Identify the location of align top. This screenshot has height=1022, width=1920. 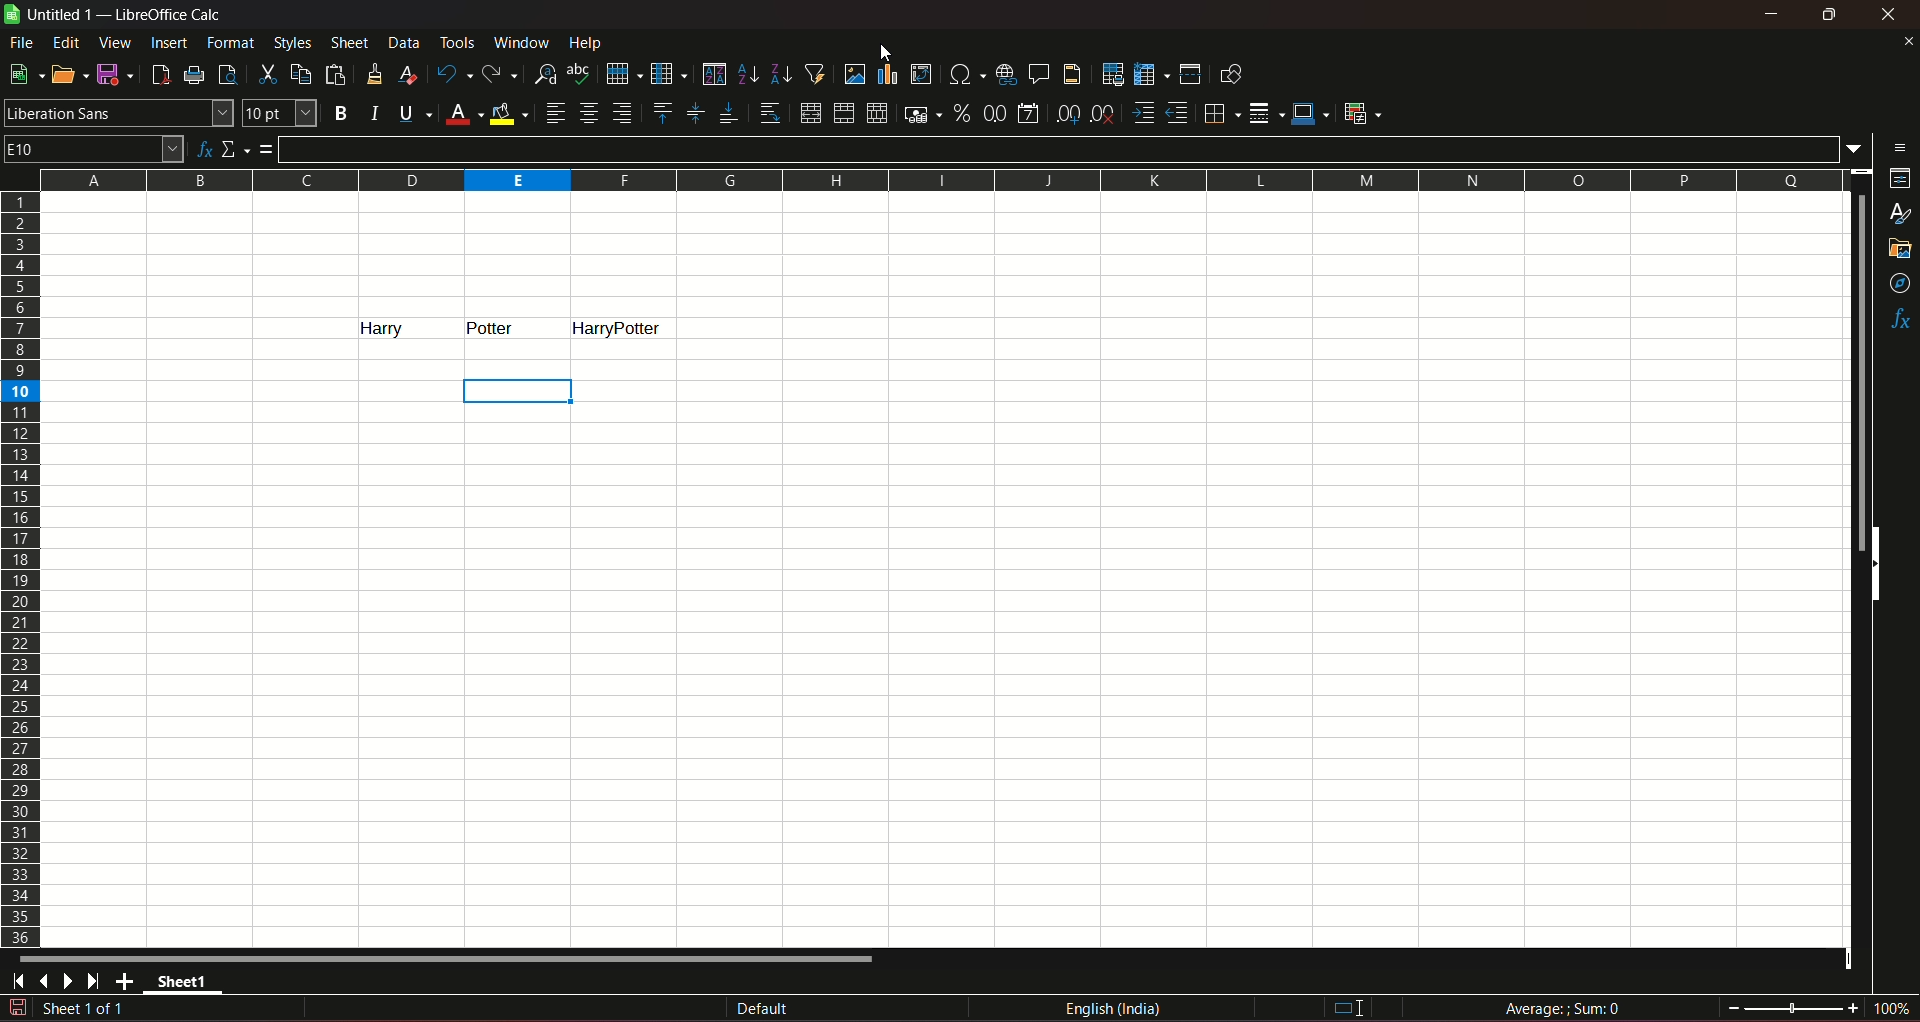
(661, 112).